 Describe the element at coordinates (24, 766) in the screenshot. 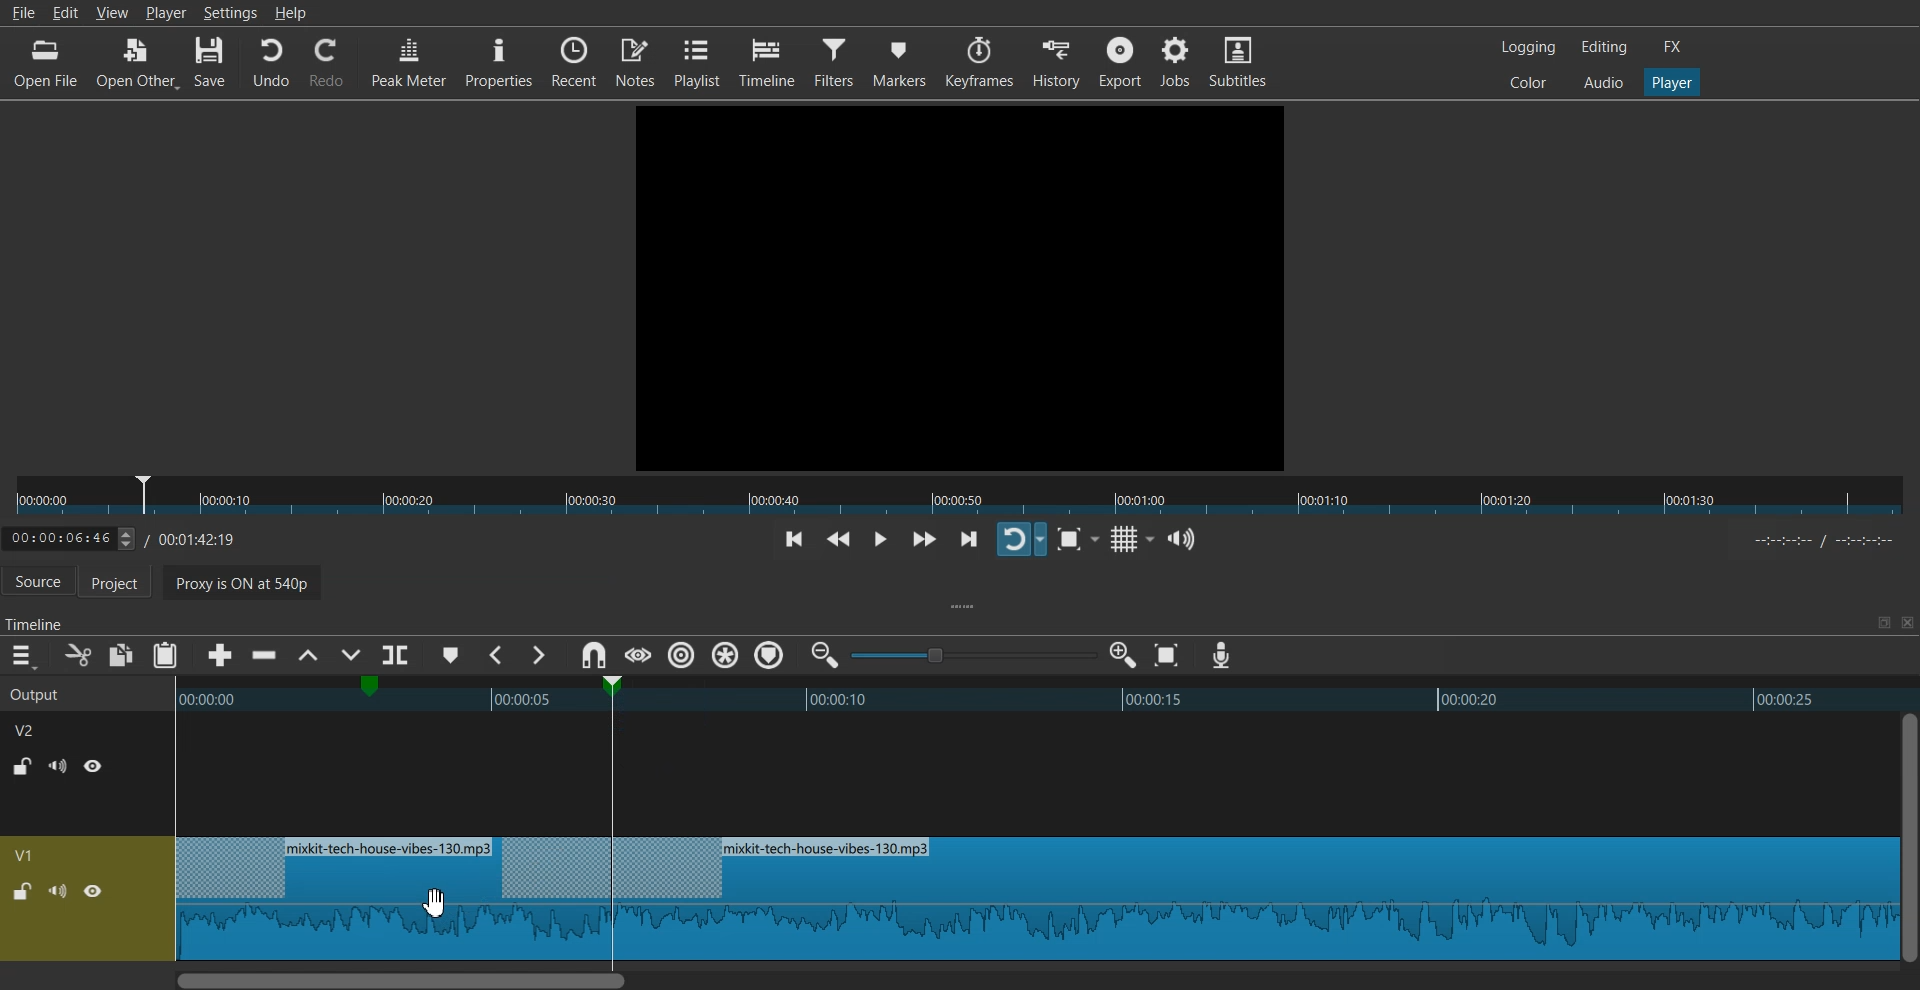

I see `Lock / UnLock` at that location.